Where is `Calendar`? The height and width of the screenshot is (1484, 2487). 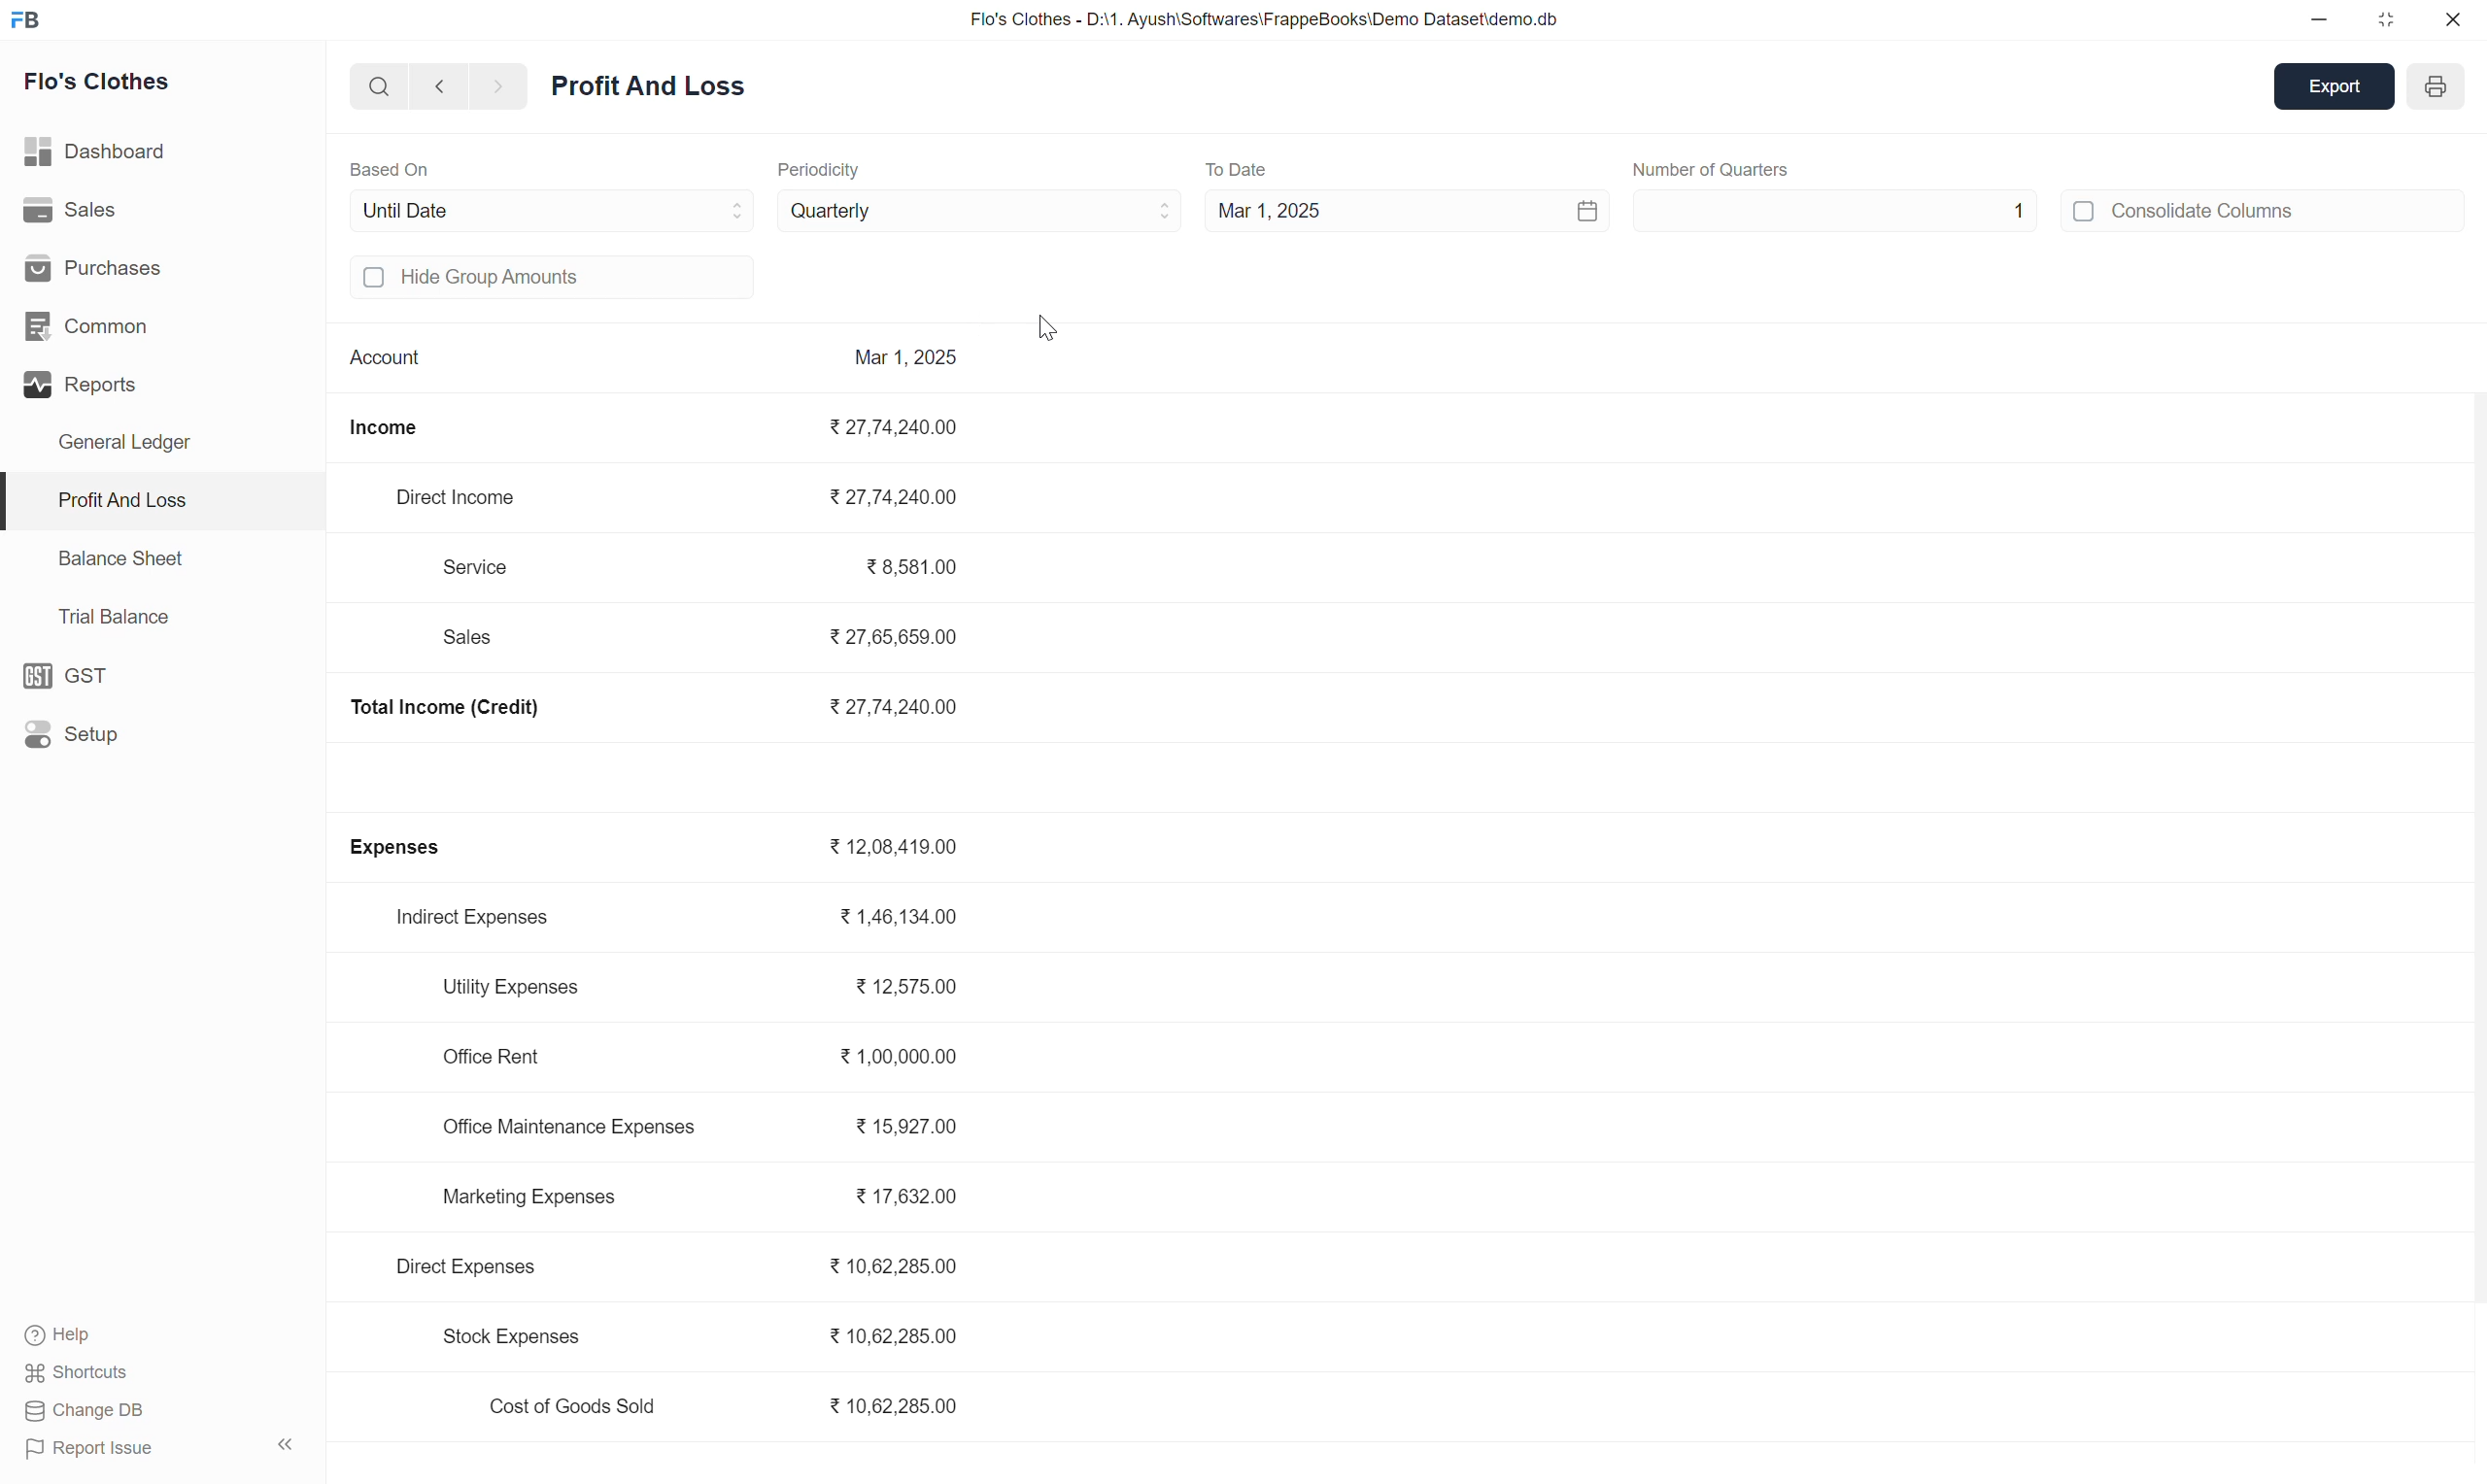 Calendar is located at coordinates (1561, 210).